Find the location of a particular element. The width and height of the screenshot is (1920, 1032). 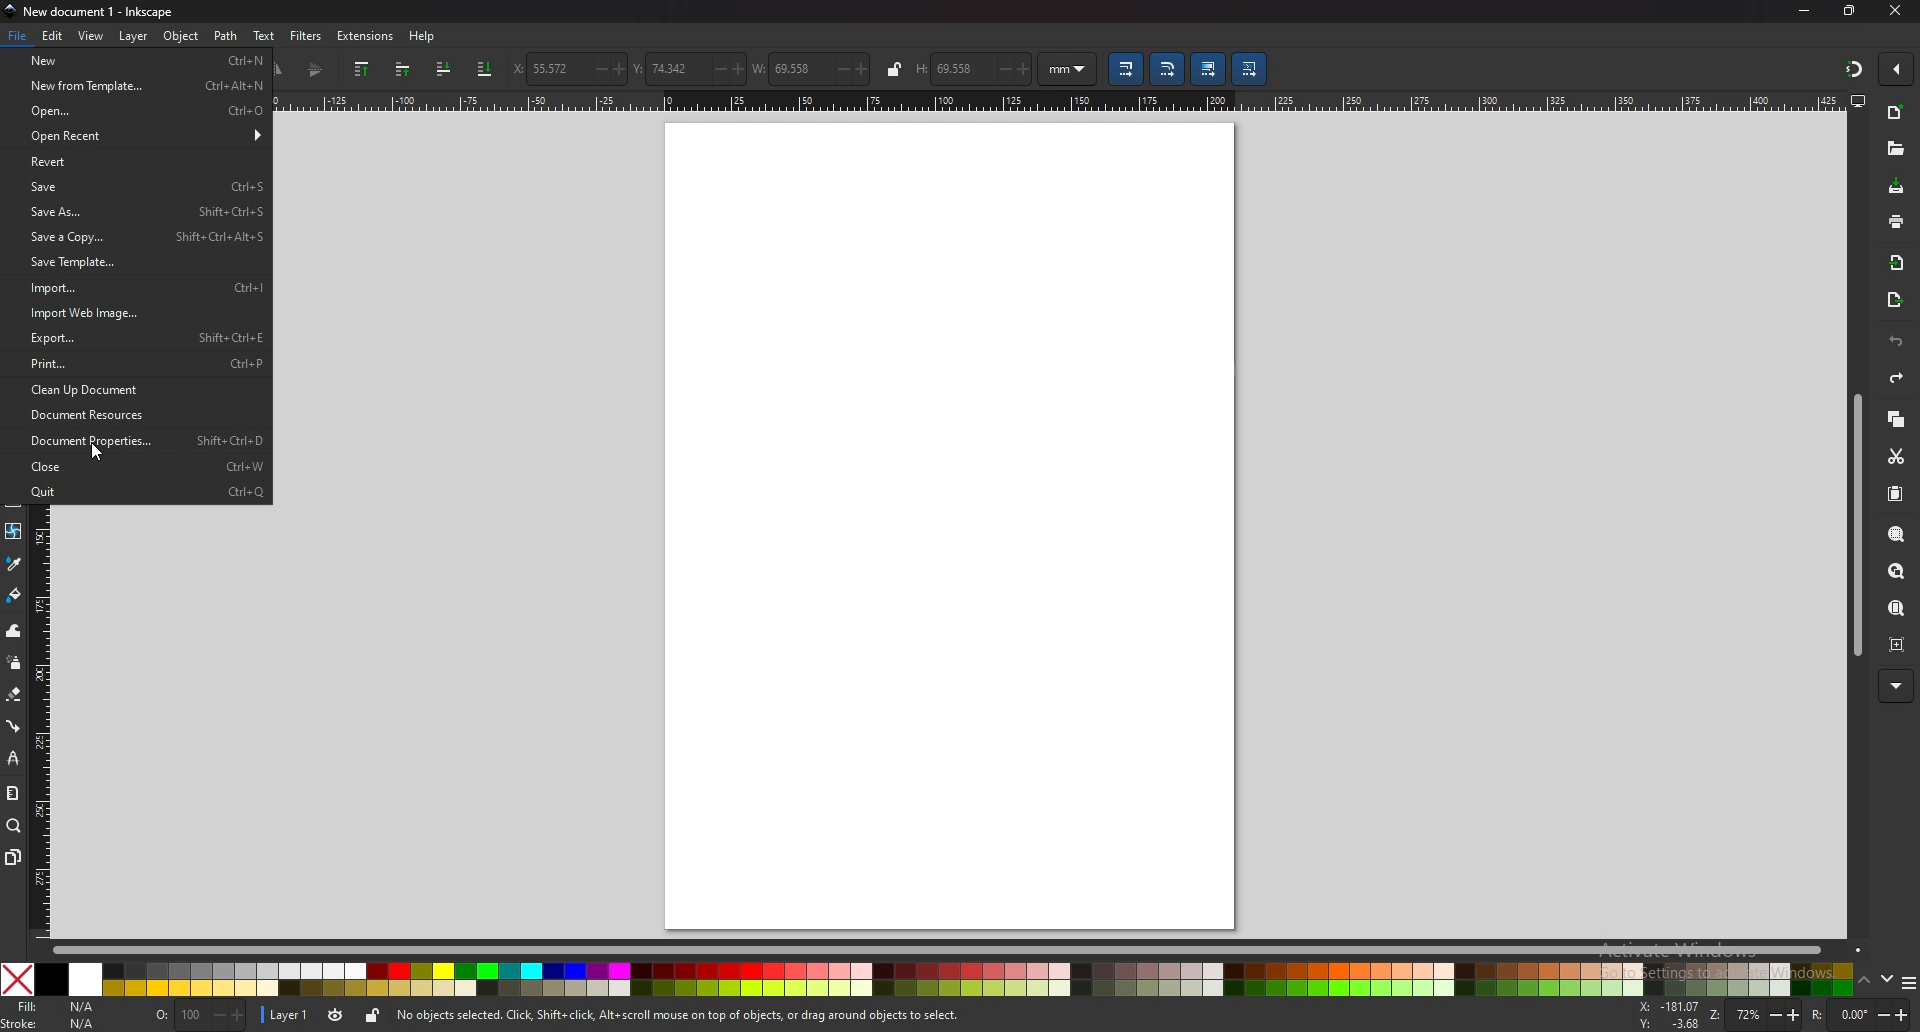

new is located at coordinates (1896, 113).